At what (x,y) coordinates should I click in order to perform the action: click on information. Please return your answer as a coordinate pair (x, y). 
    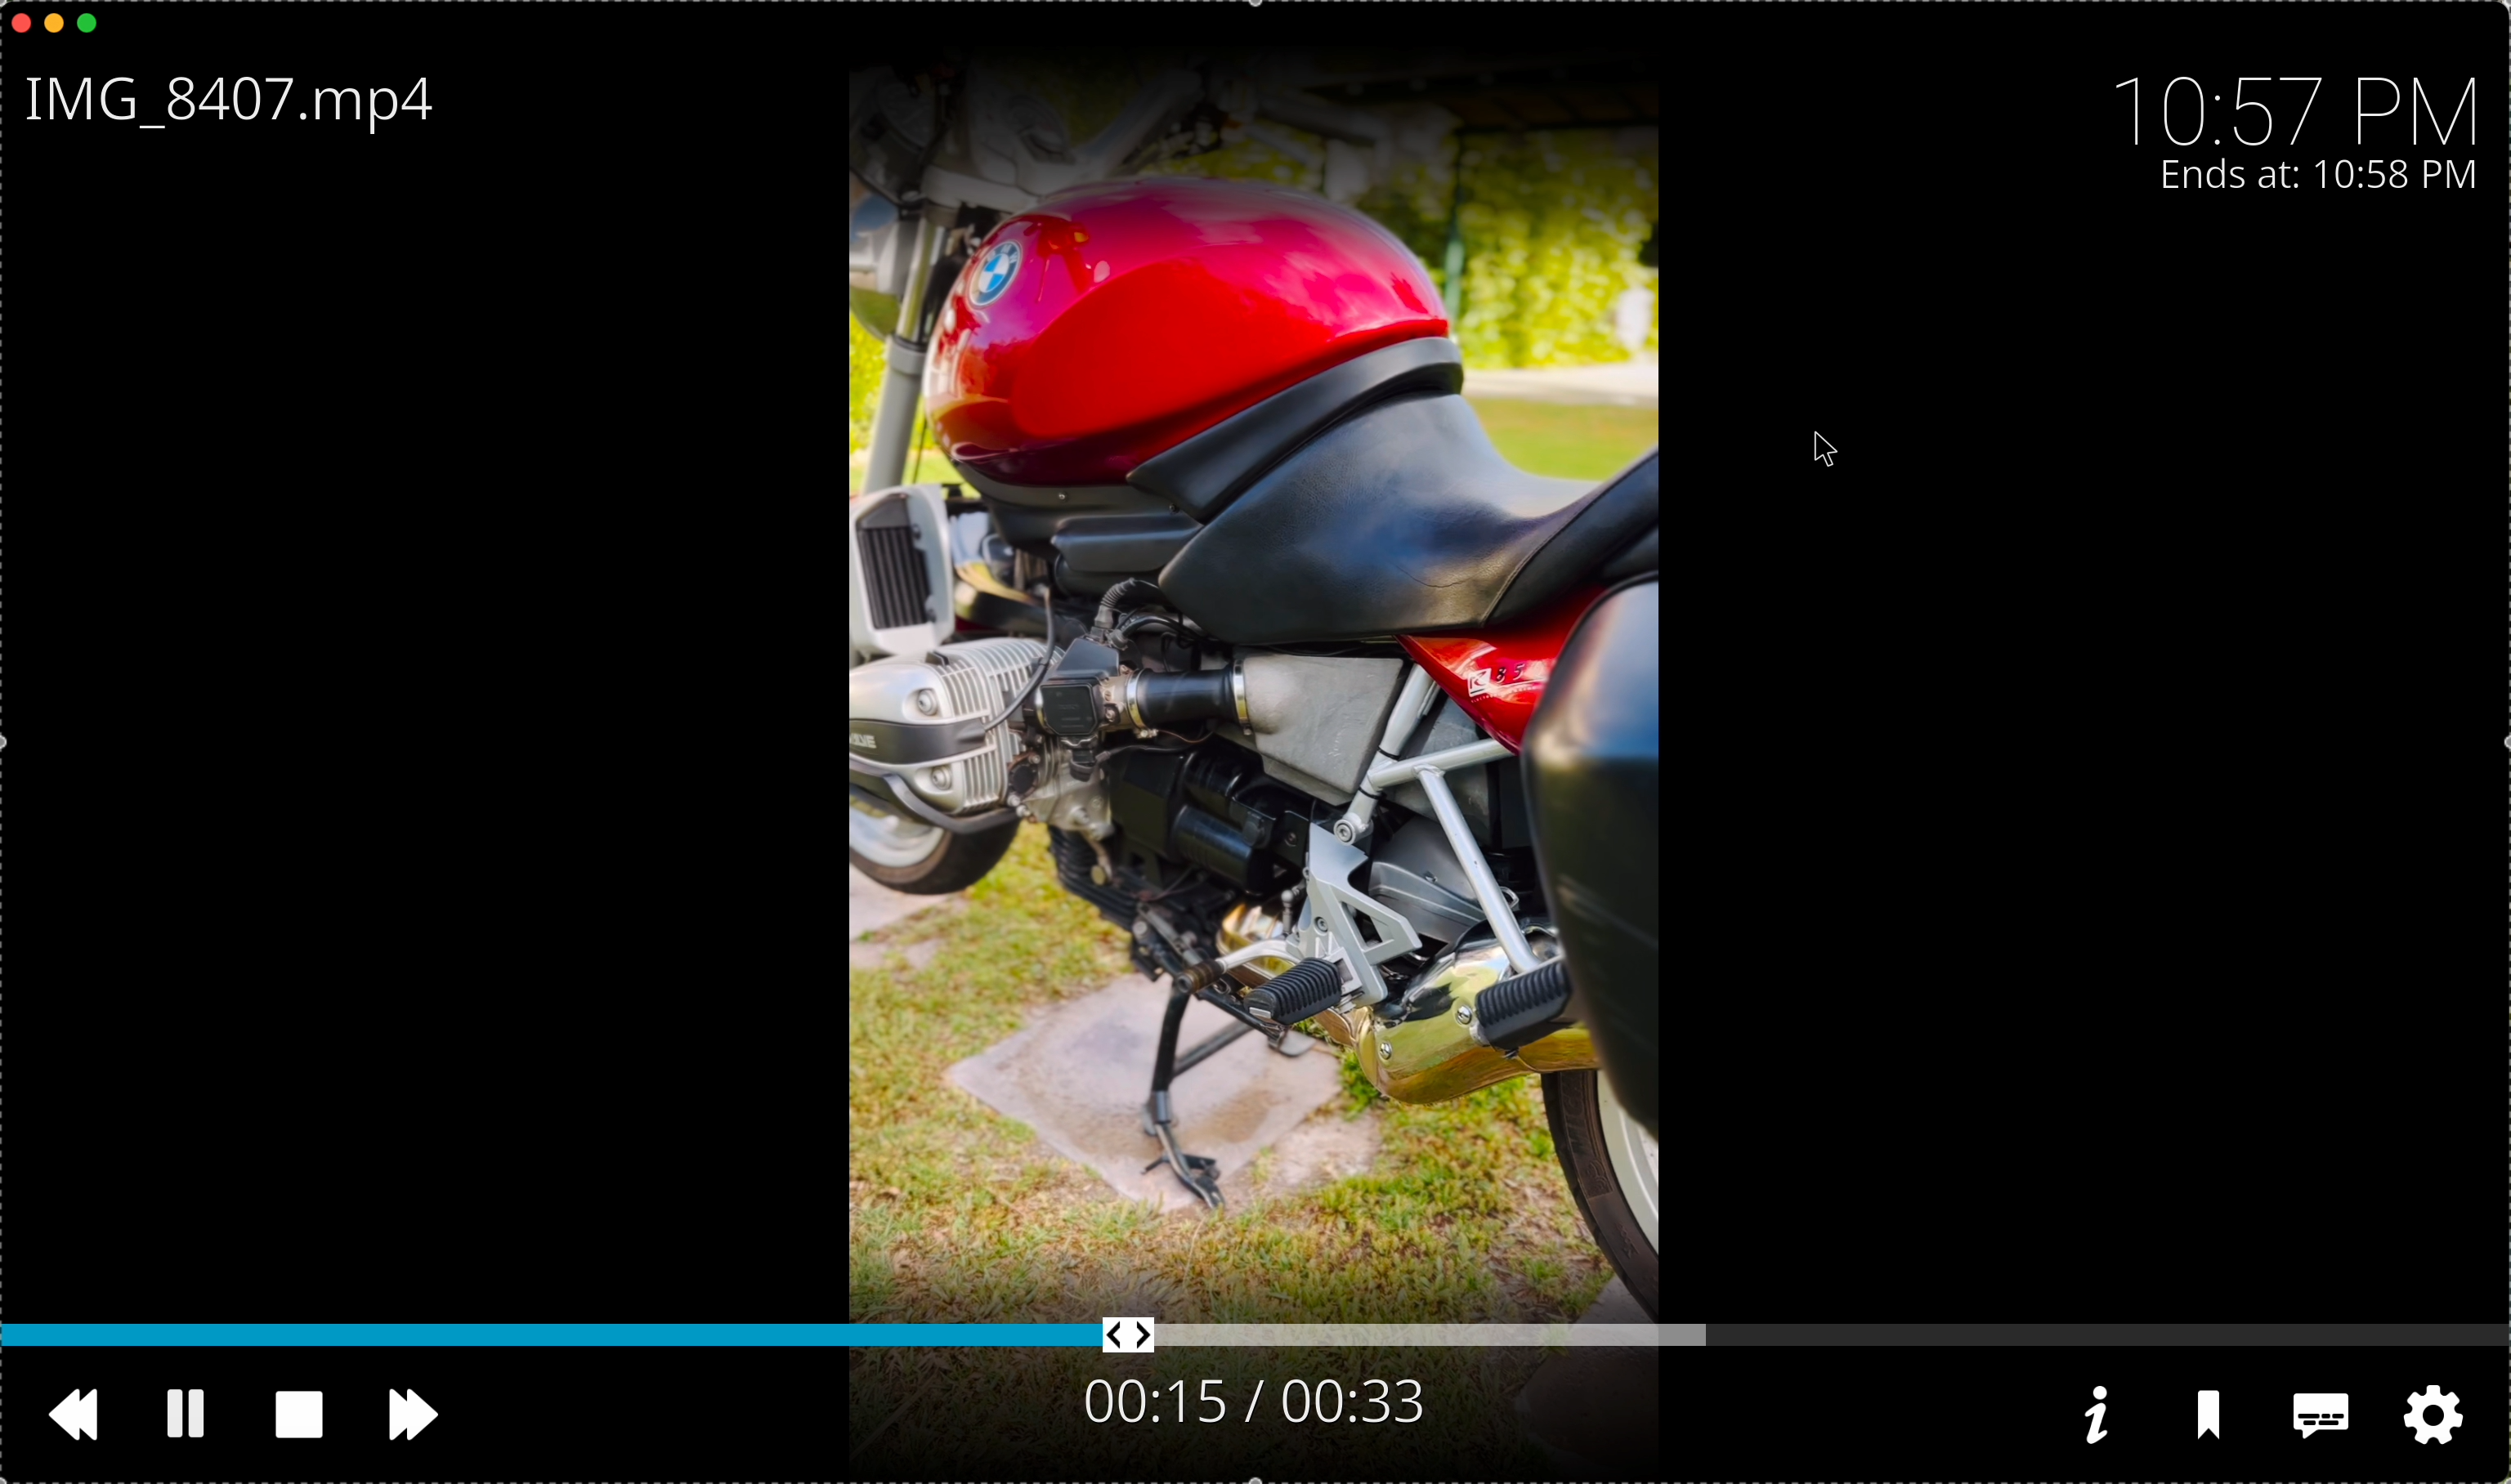
    Looking at the image, I should click on (2093, 1415).